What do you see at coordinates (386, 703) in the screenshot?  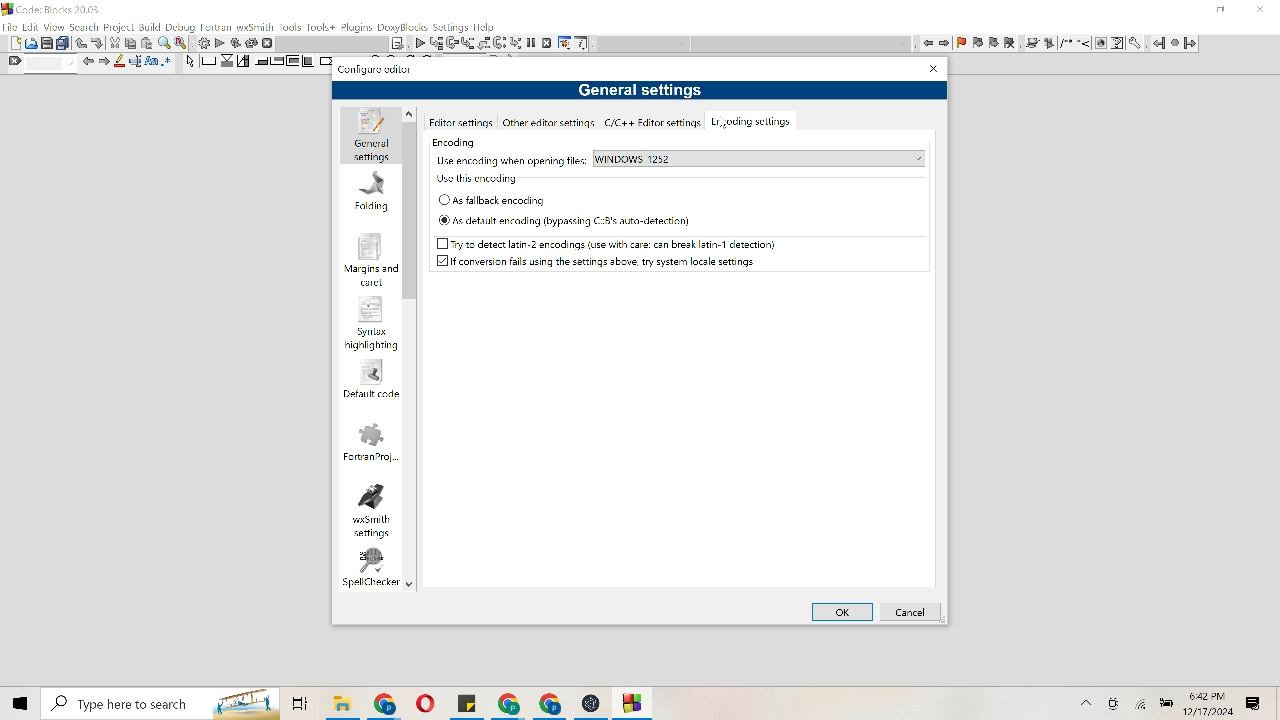 I see `File` at bounding box center [386, 703].